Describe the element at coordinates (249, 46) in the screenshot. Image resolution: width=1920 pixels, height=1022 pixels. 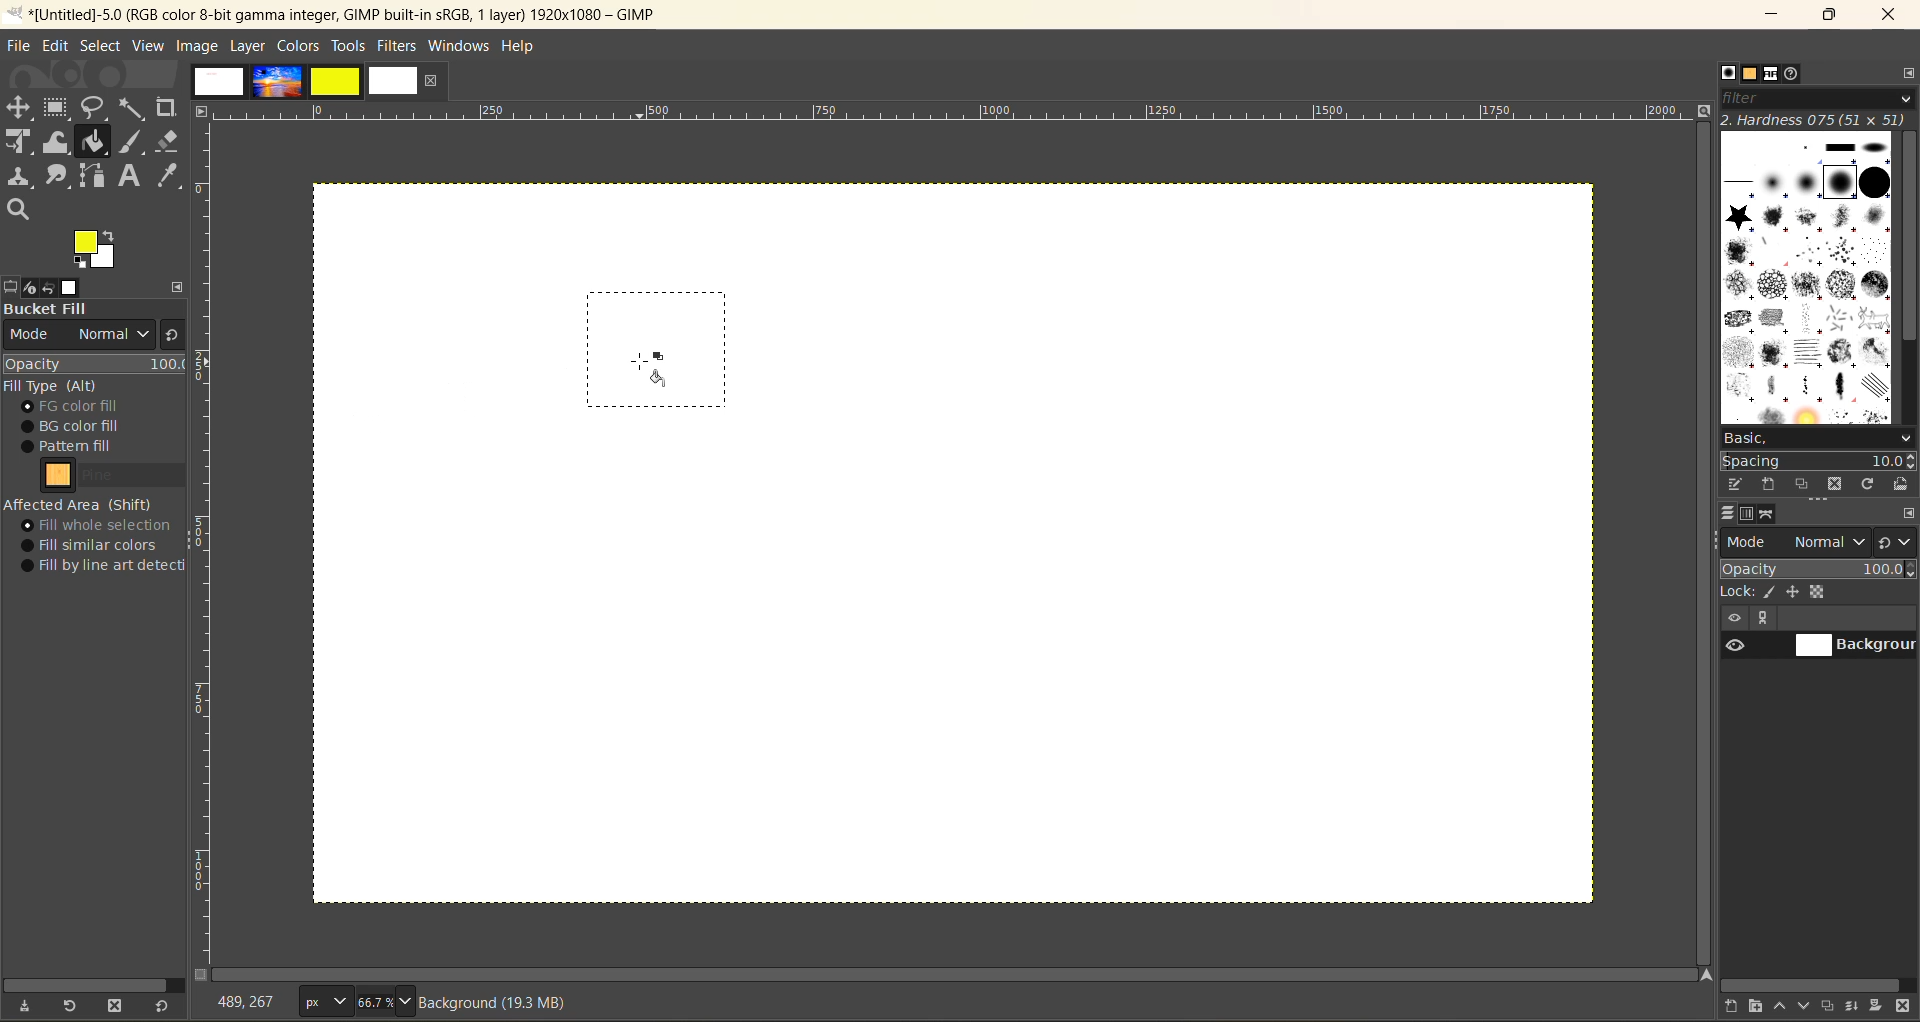
I see `layer` at that location.